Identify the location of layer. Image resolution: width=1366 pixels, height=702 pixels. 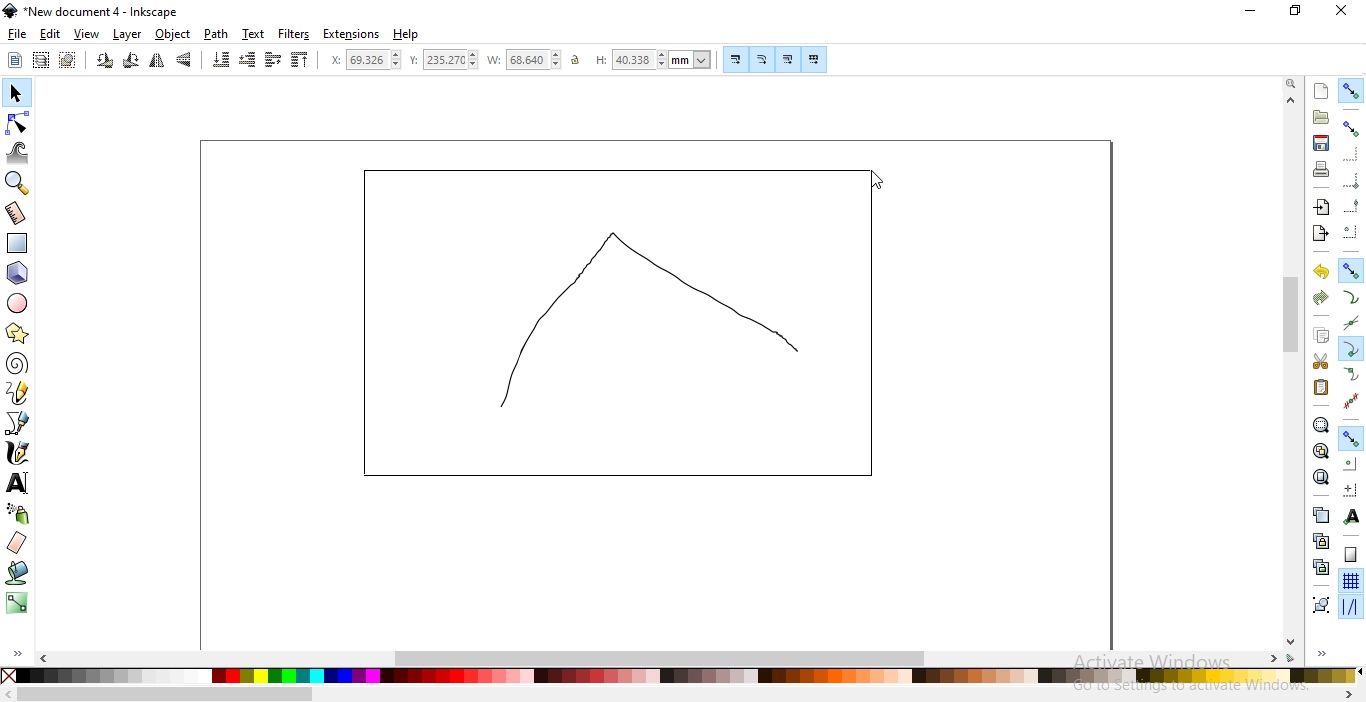
(128, 35).